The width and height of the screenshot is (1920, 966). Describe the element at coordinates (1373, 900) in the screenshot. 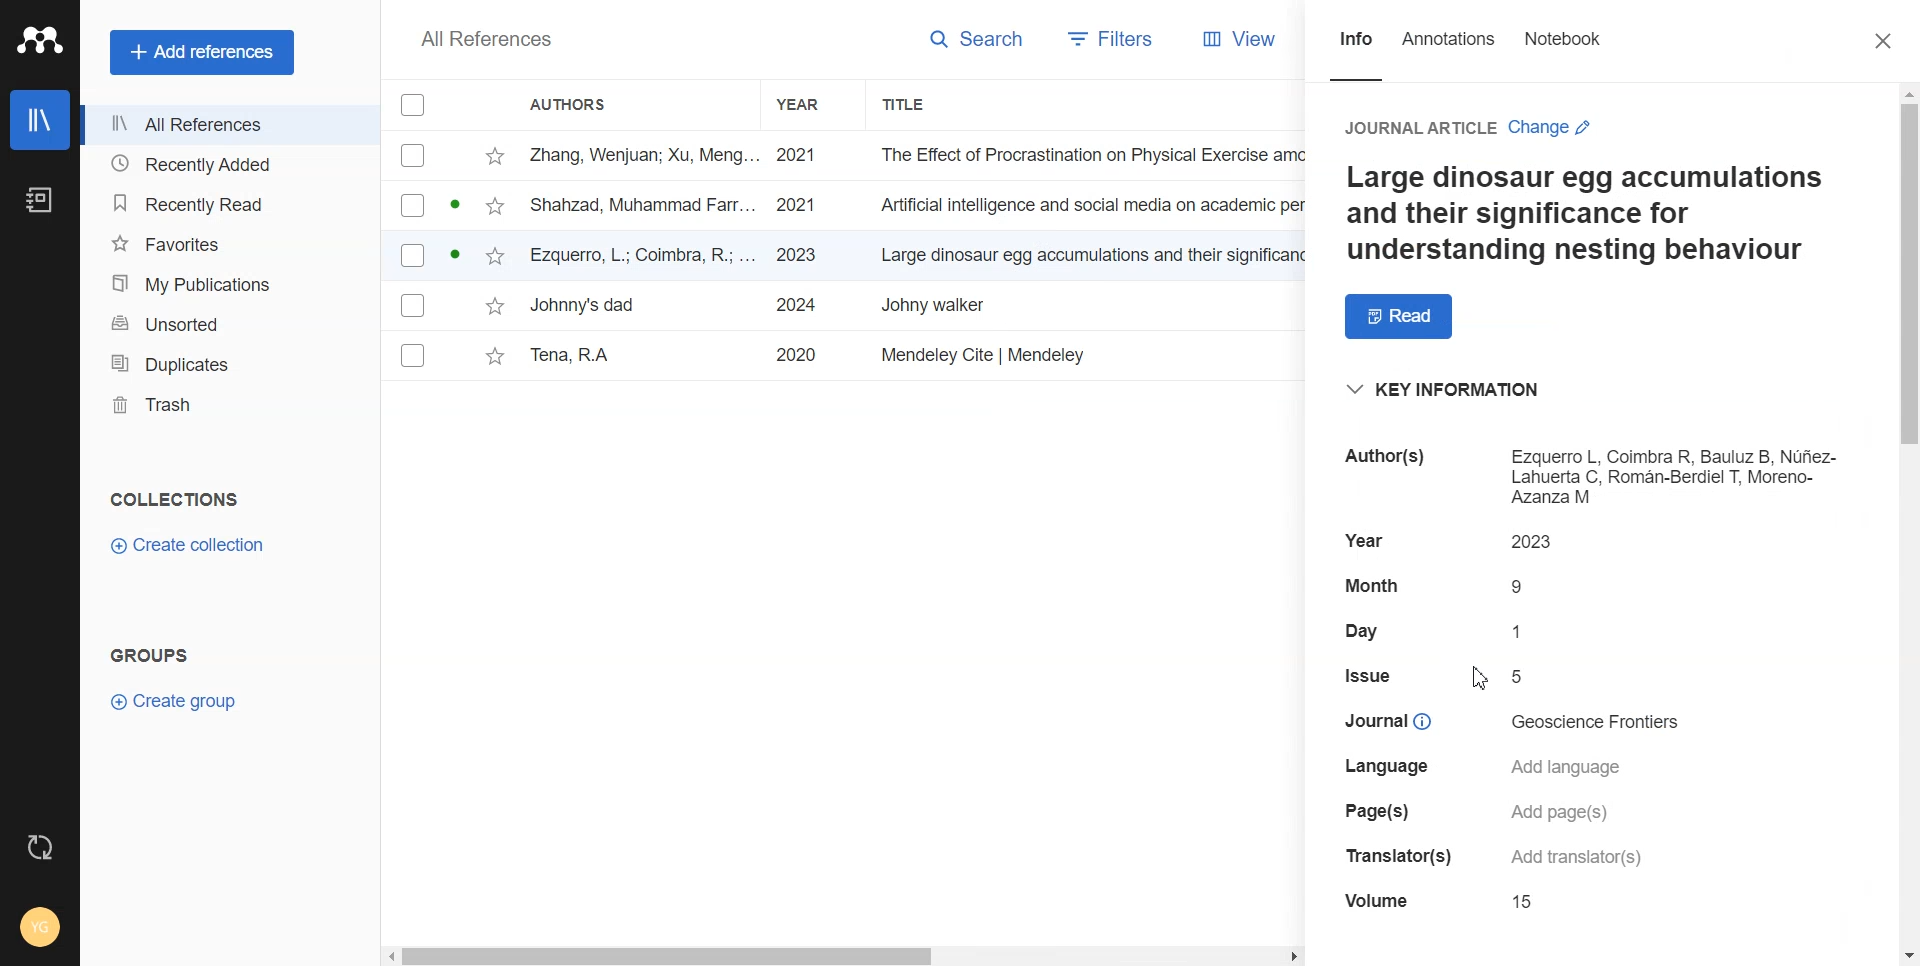

I see `details` at that location.